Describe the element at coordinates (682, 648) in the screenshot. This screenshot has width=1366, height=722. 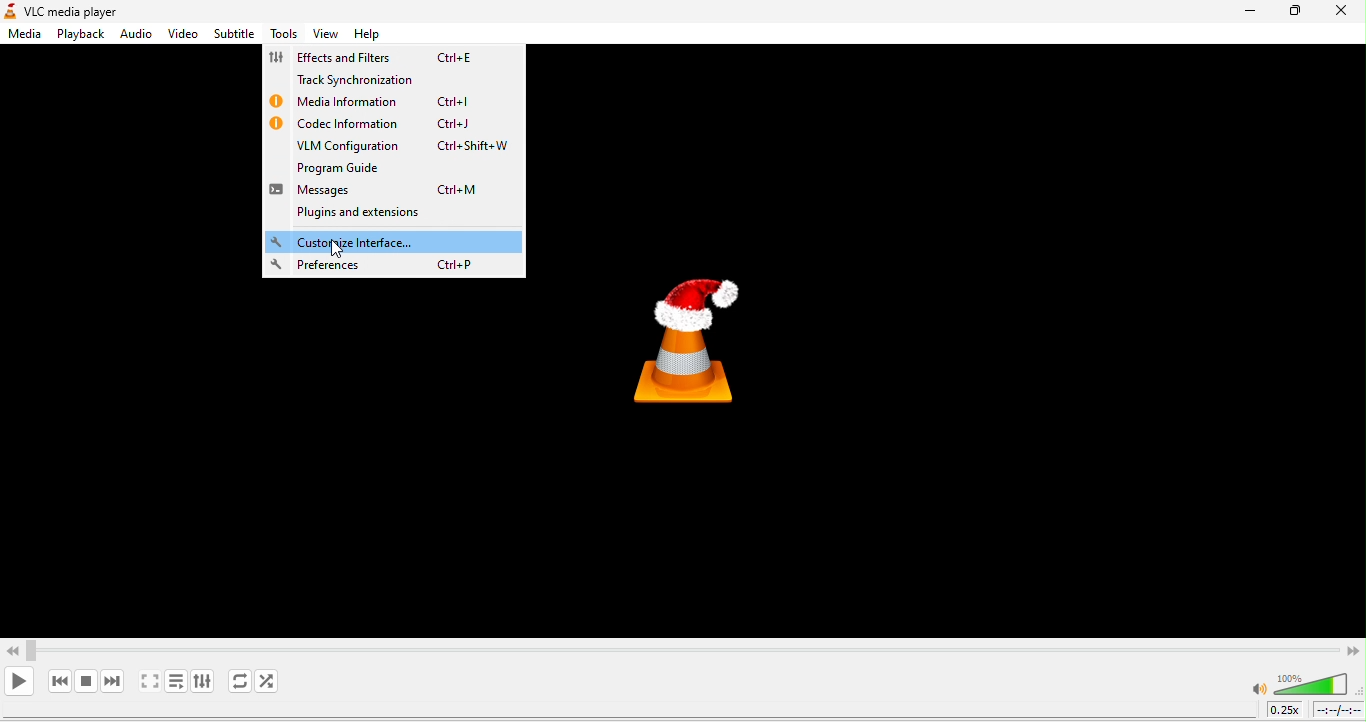
I see `Video Scroll bar` at that location.